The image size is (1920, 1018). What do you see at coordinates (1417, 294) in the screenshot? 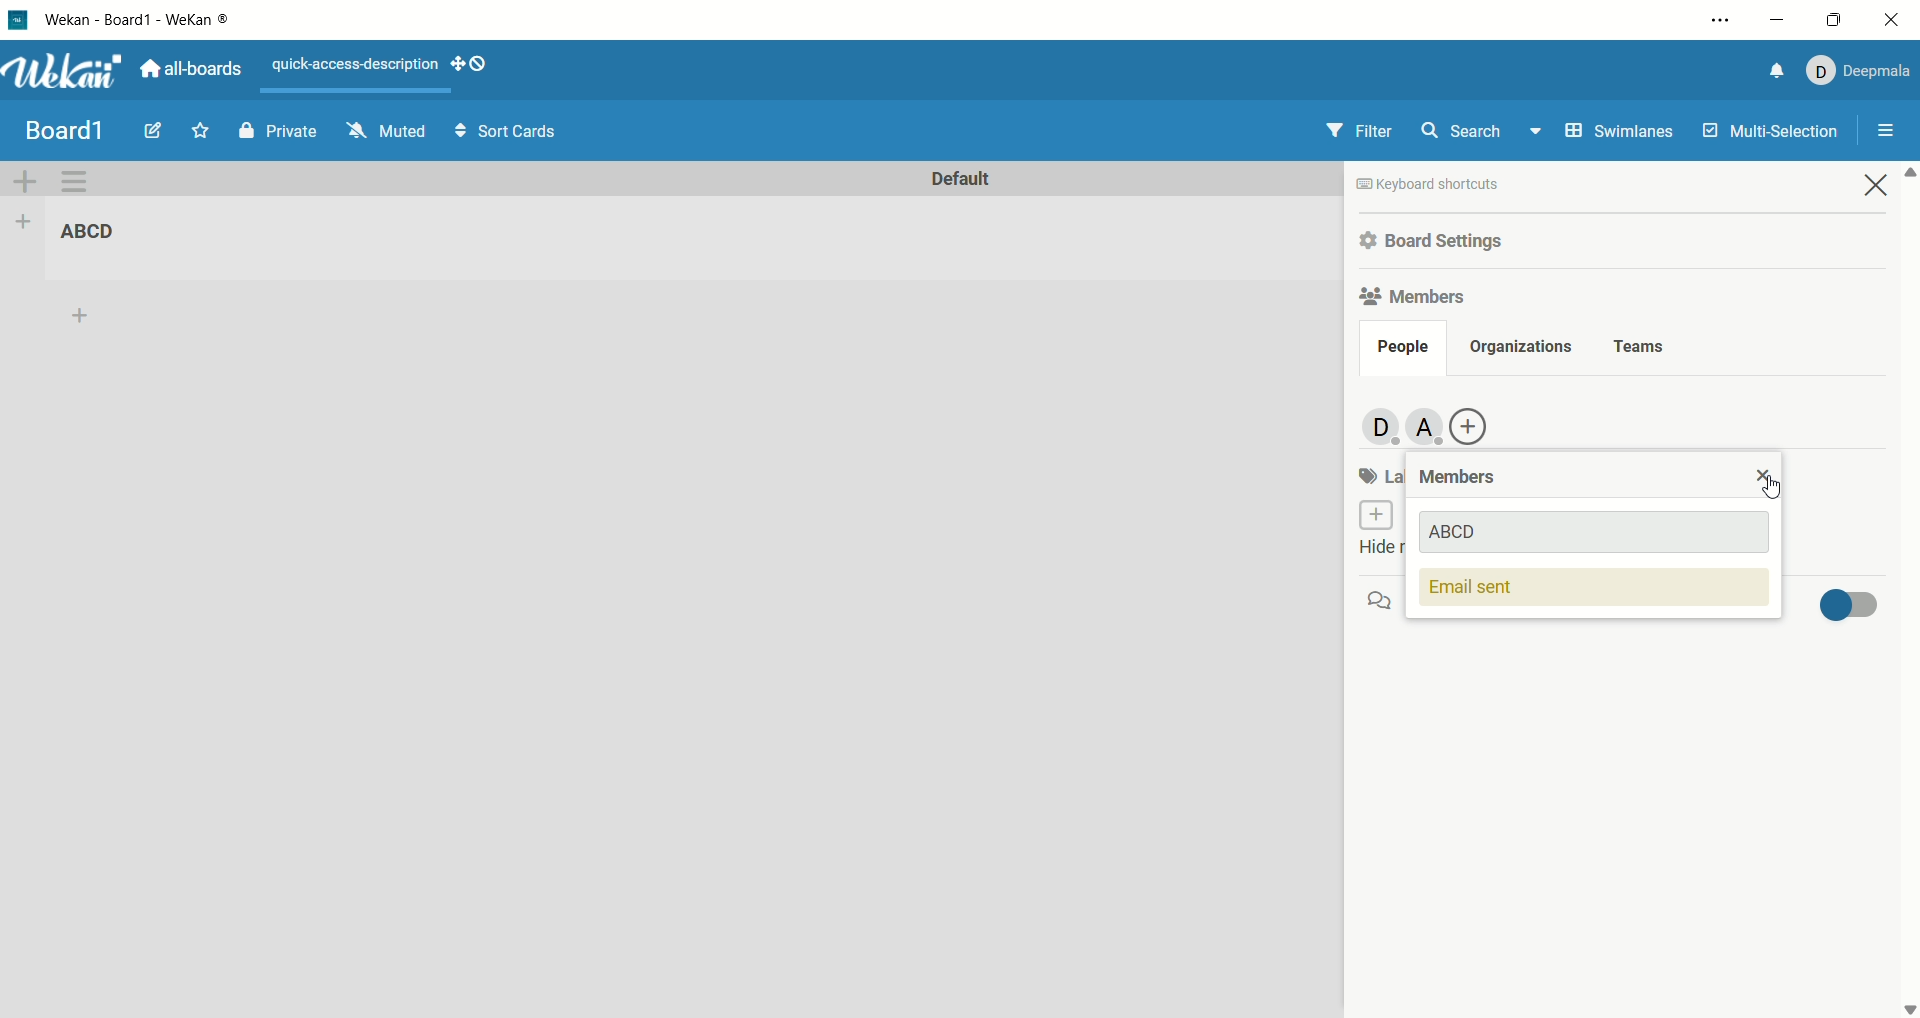
I see `members` at bounding box center [1417, 294].